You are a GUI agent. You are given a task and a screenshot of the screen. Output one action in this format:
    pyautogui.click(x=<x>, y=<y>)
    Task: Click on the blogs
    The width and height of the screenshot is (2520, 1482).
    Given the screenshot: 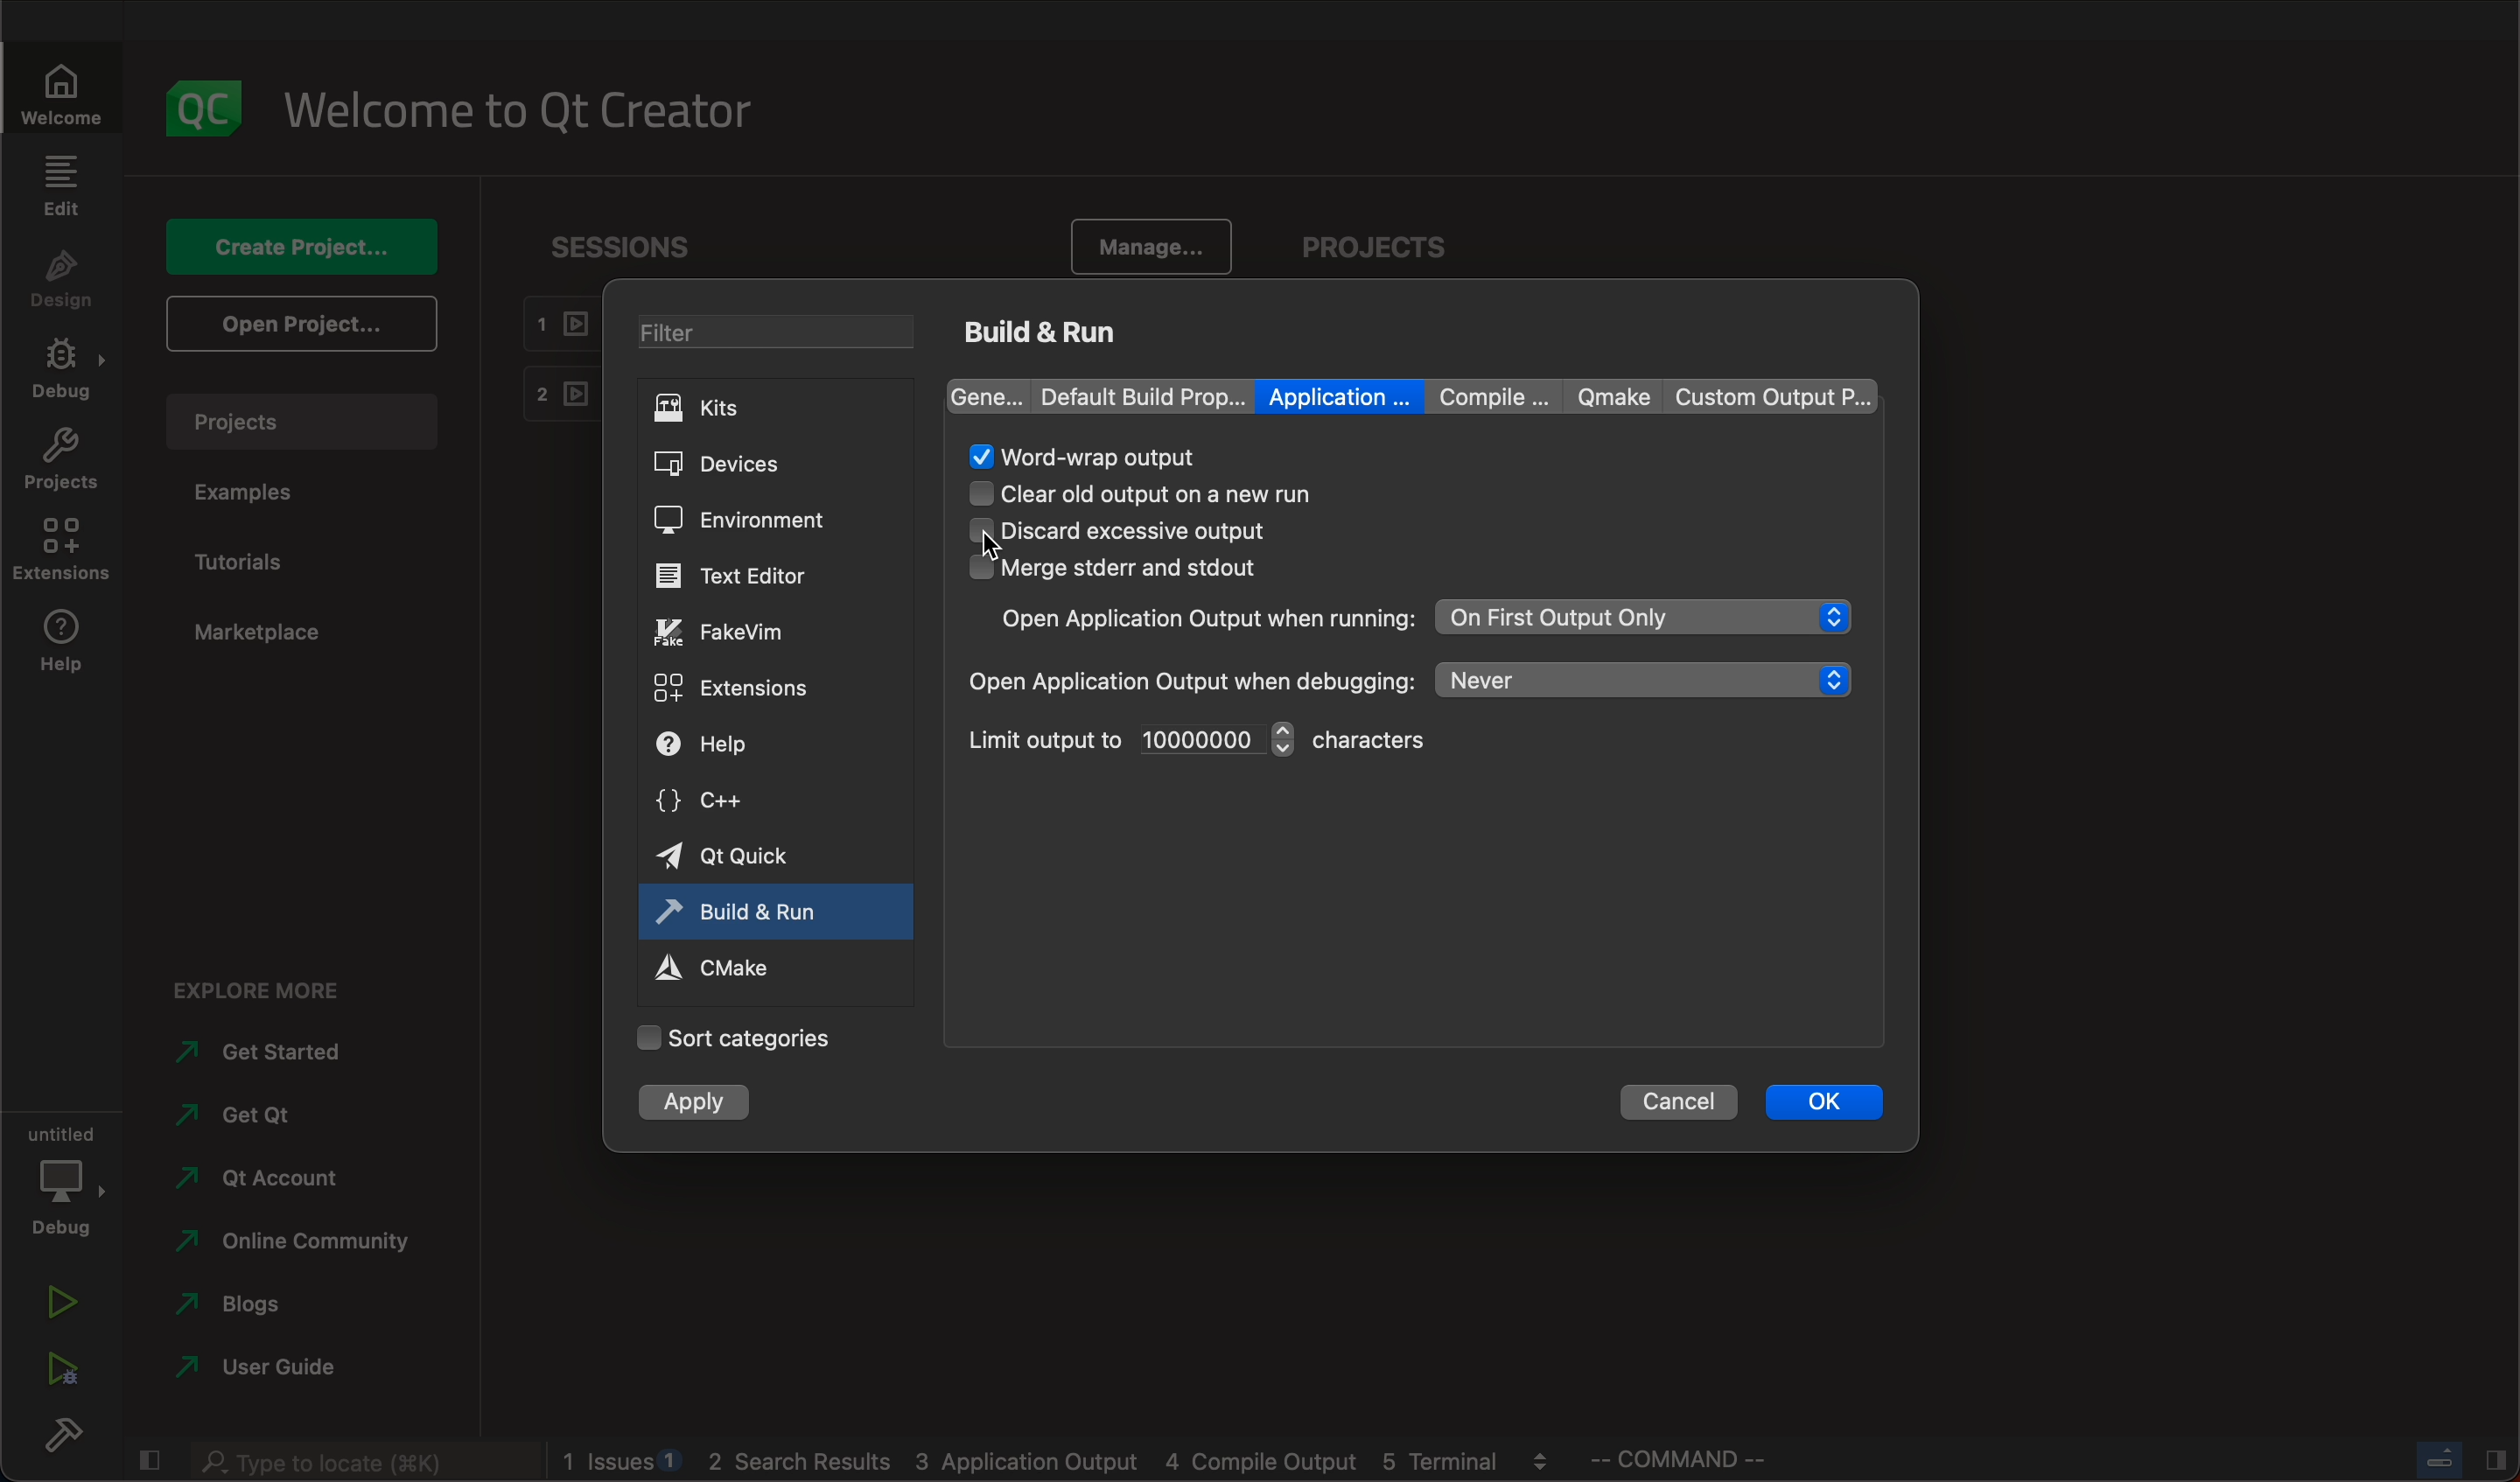 What is the action you would take?
    pyautogui.click(x=267, y=1307)
    